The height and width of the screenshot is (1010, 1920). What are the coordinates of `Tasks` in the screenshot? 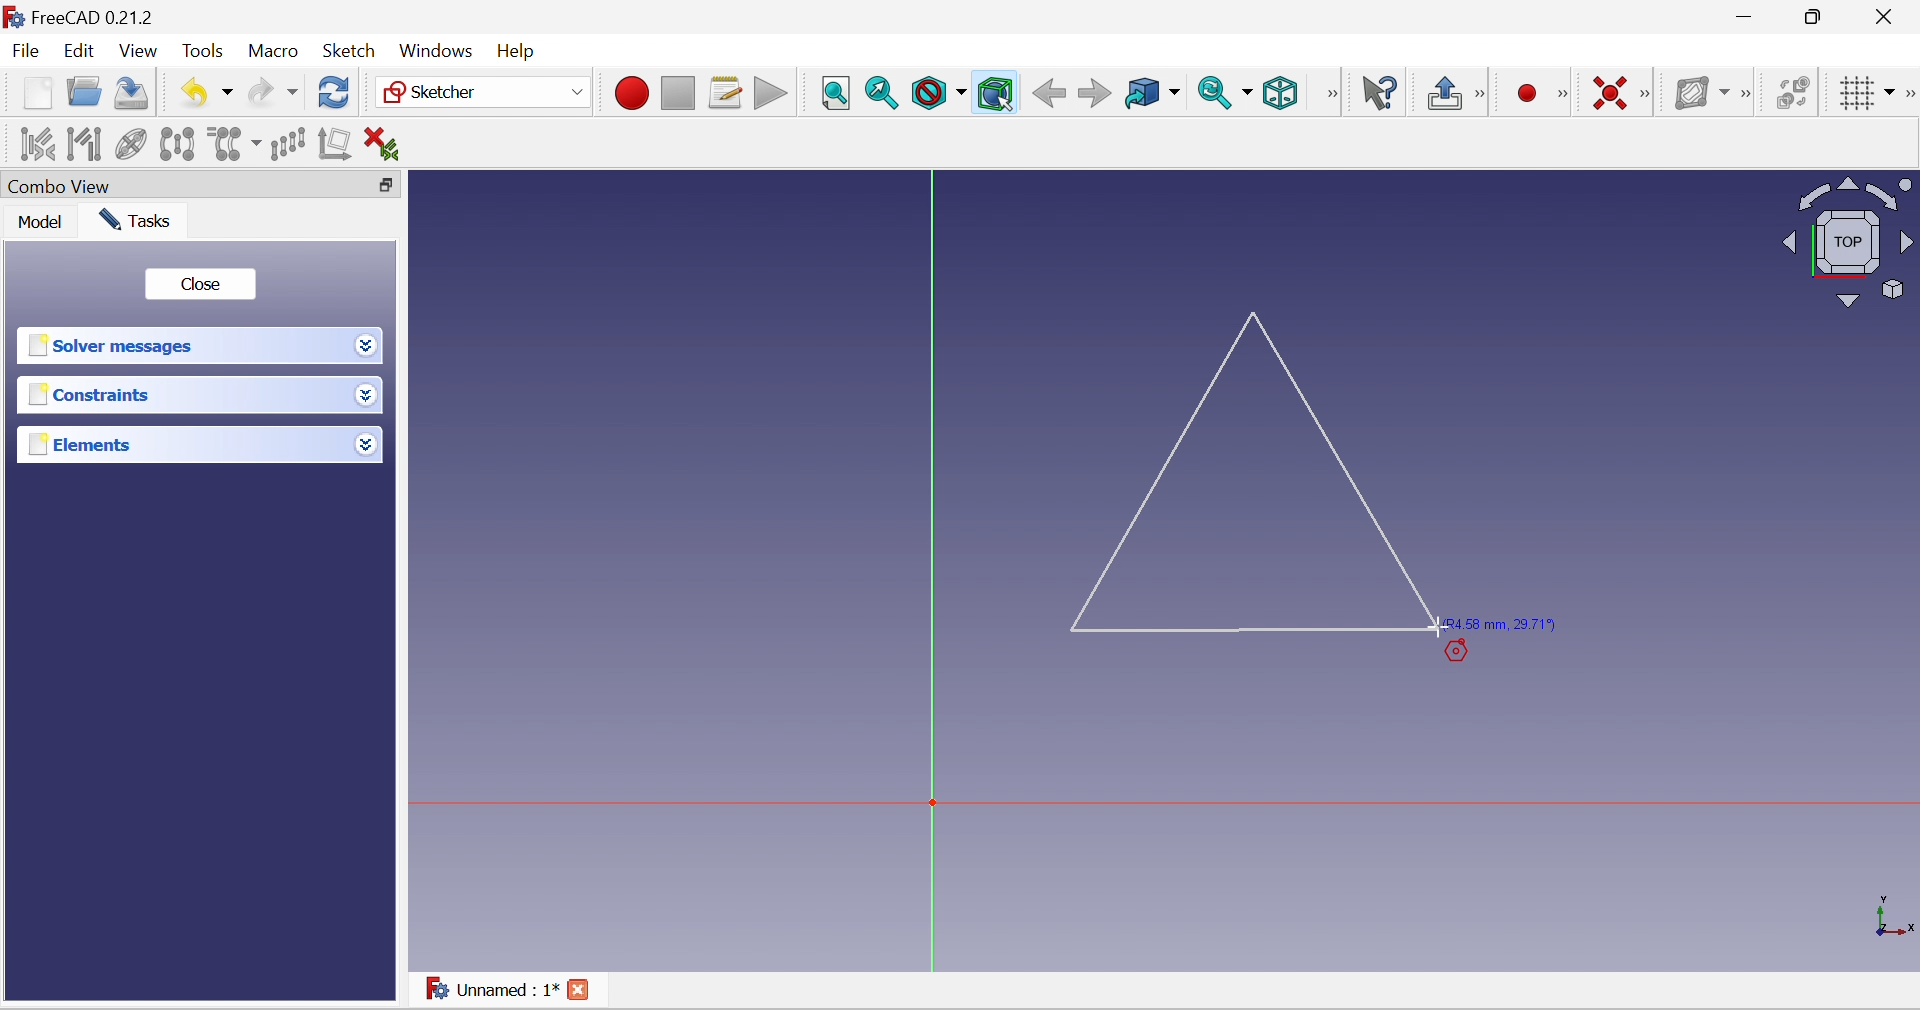 It's located at (135, 221).